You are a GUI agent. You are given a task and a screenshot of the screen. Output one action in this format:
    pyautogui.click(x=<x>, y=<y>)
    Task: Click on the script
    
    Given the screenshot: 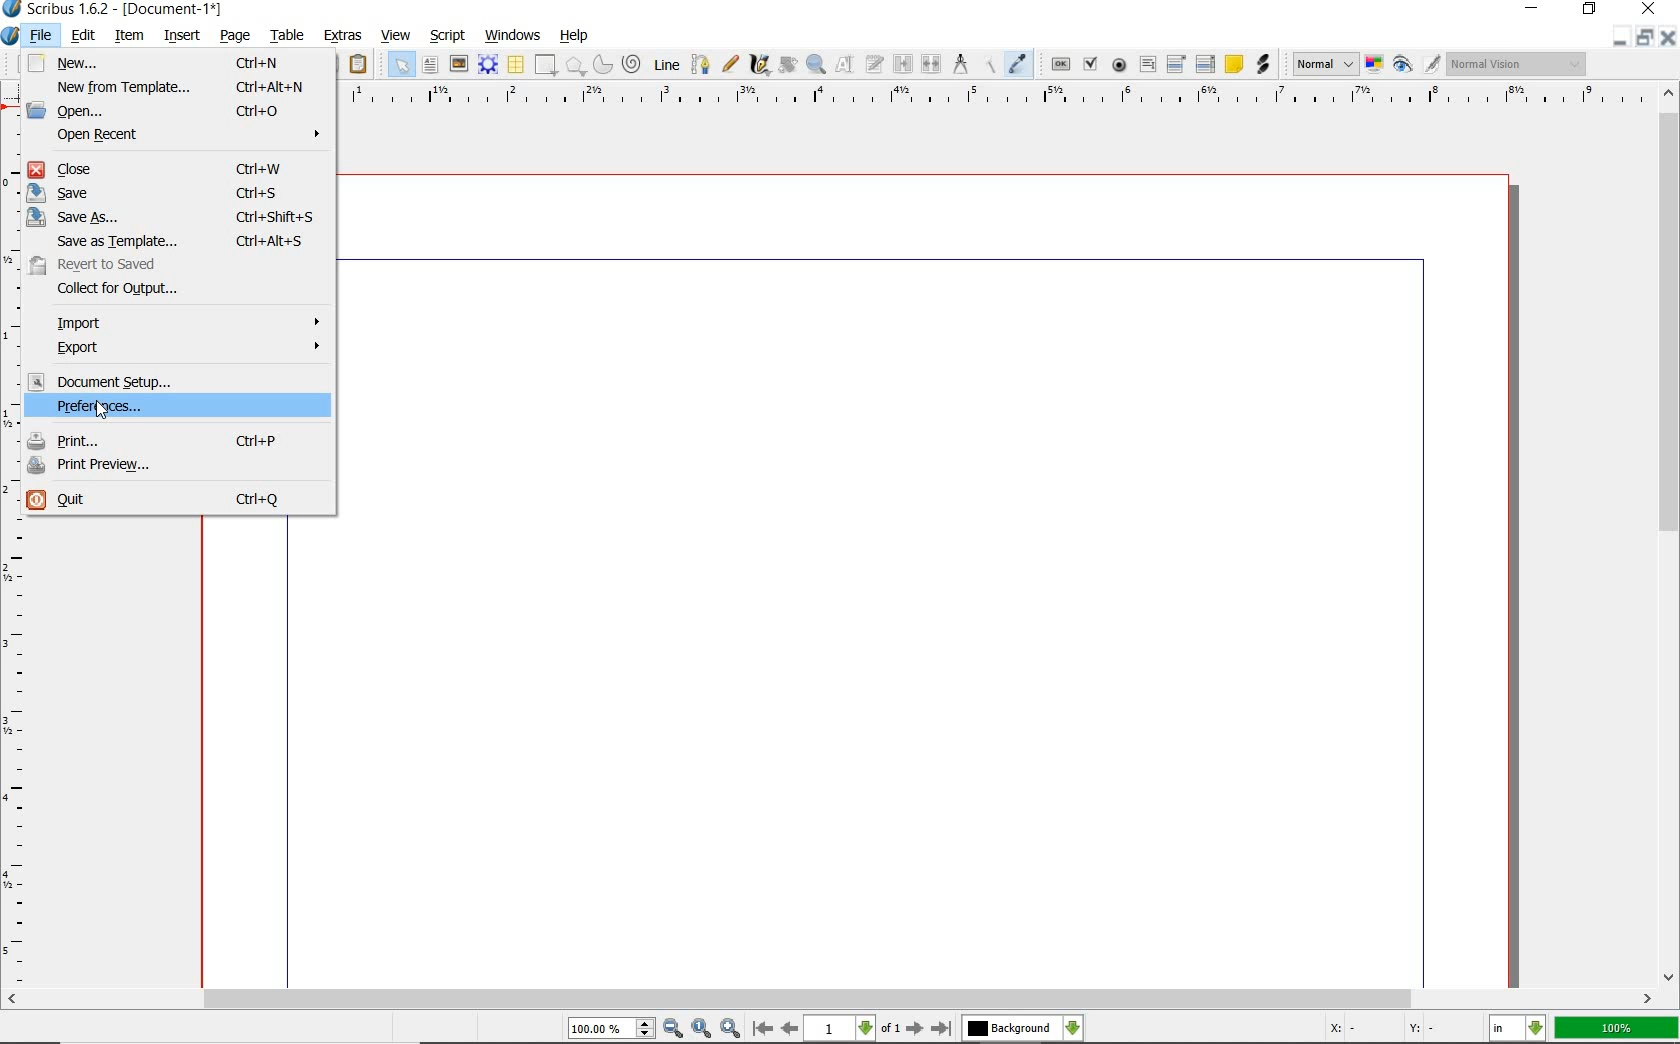 What is the action you would take?
    pyautogui.click(x=451, y=36)
    